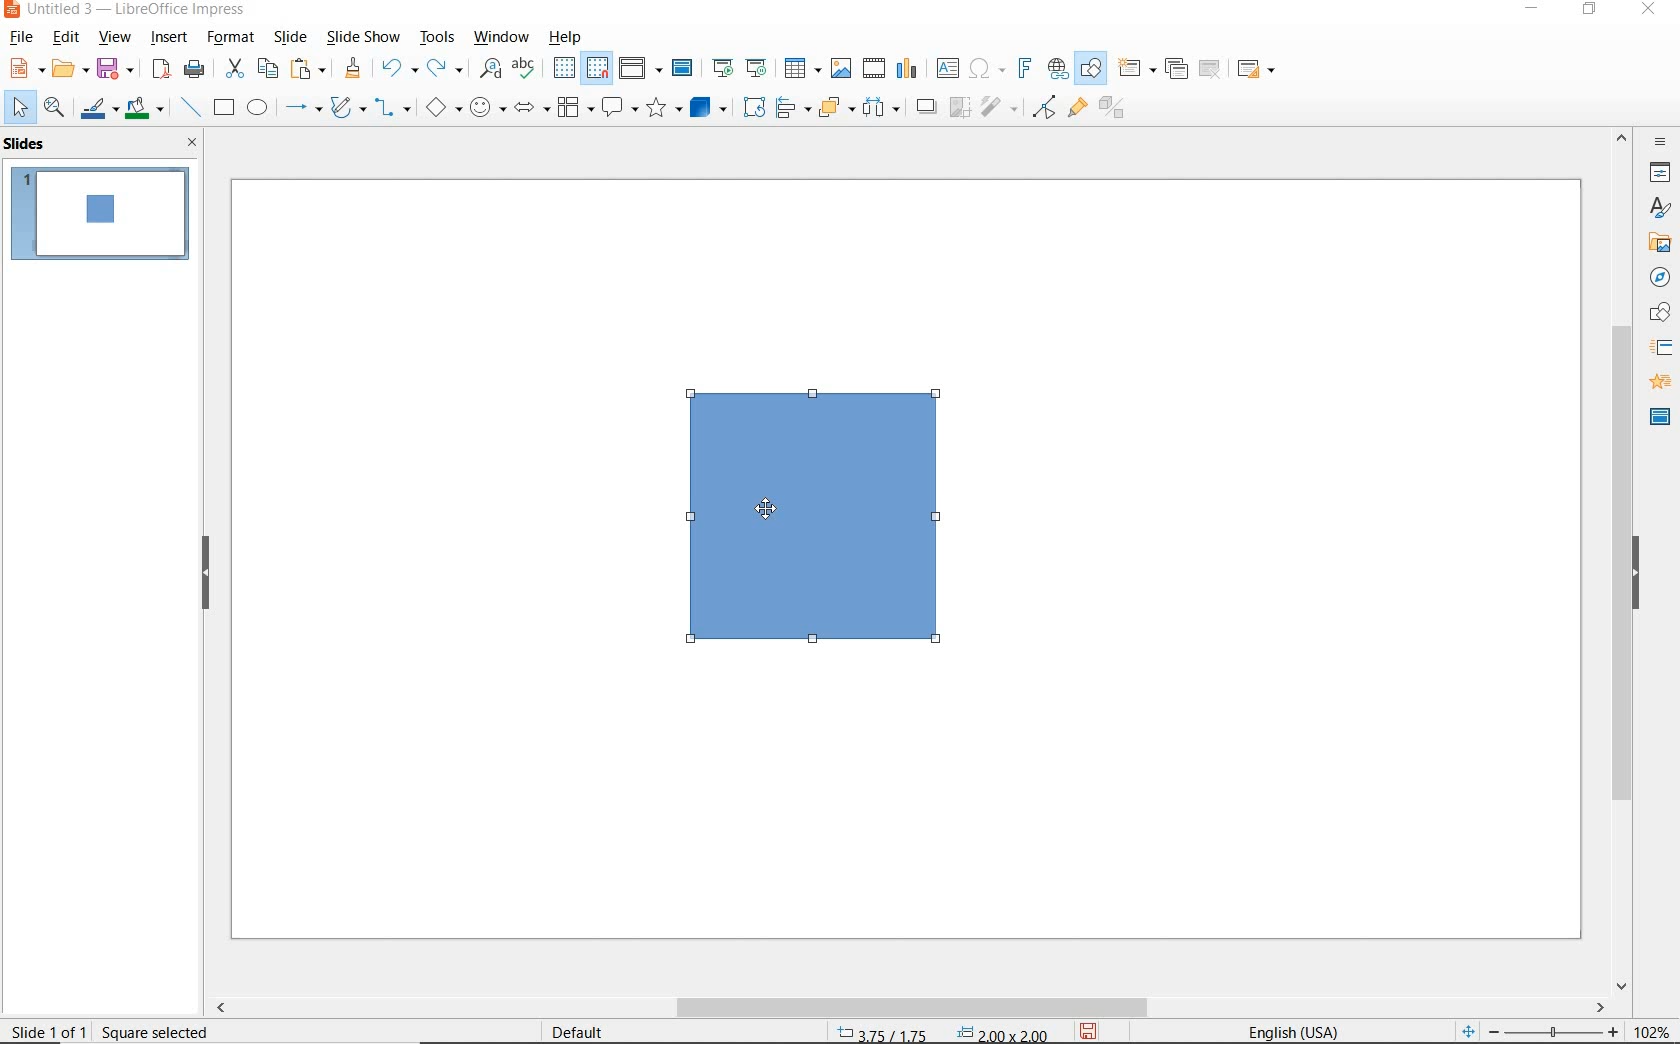  What do you see at coordinates (532, 110) in the screenshot?
I see `block arrows` at bounding box center [532, 110].